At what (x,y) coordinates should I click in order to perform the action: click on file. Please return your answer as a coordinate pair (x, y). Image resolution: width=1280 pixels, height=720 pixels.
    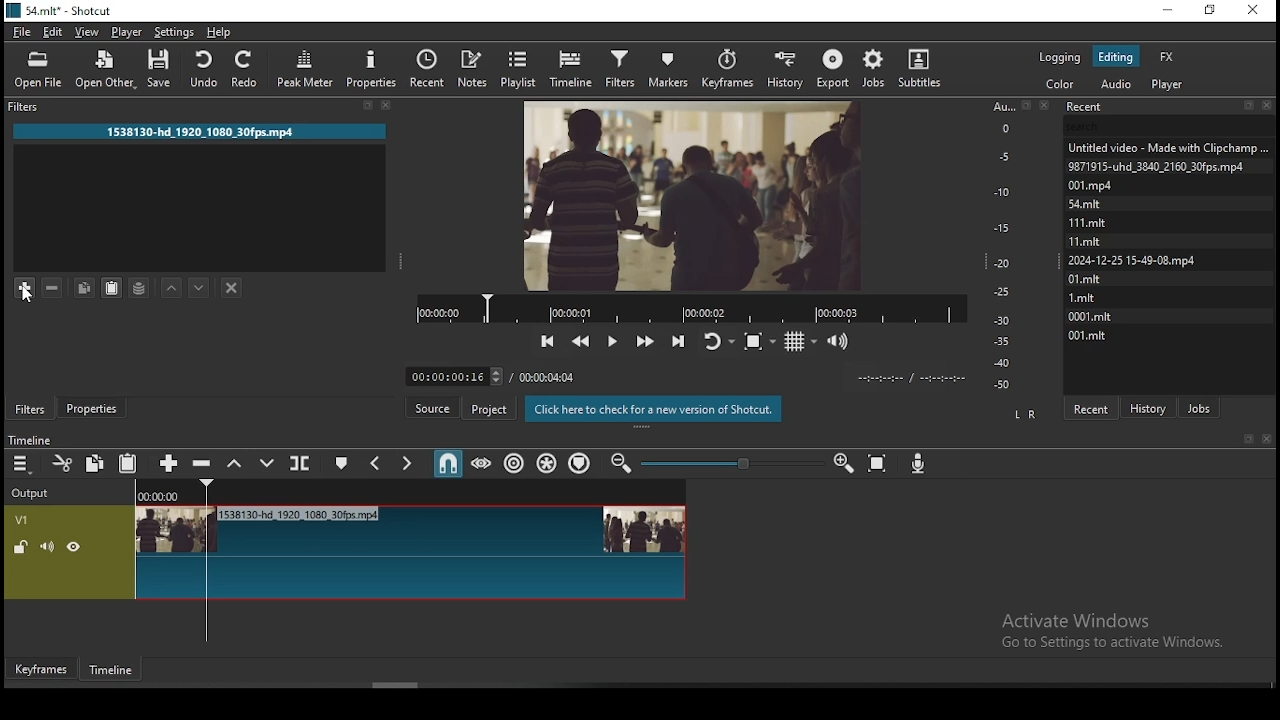
    Looking at the image, I should click on (22, 32).